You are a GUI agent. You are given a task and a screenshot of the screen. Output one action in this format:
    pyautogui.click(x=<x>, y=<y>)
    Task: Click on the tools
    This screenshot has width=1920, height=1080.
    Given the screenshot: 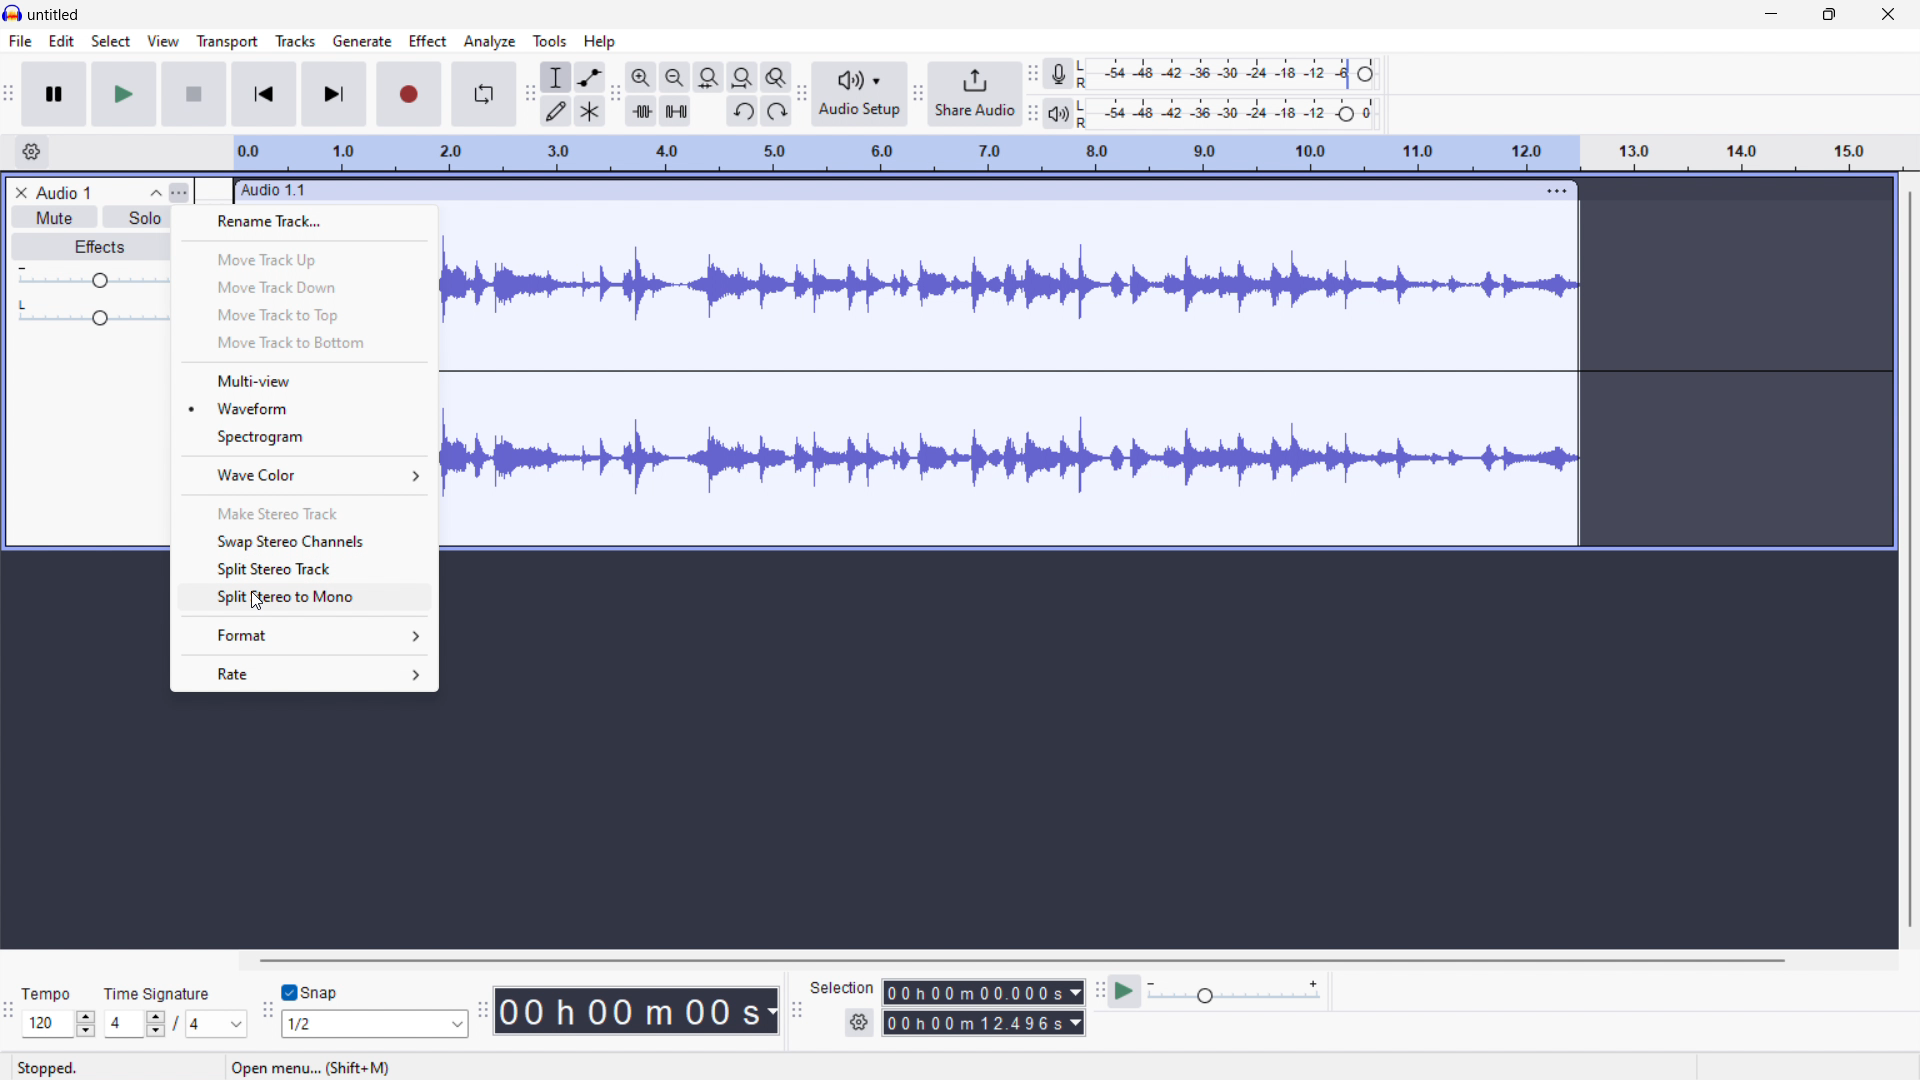 What is the action you would take?
    pyautogui.click(x=550, y=41)
    